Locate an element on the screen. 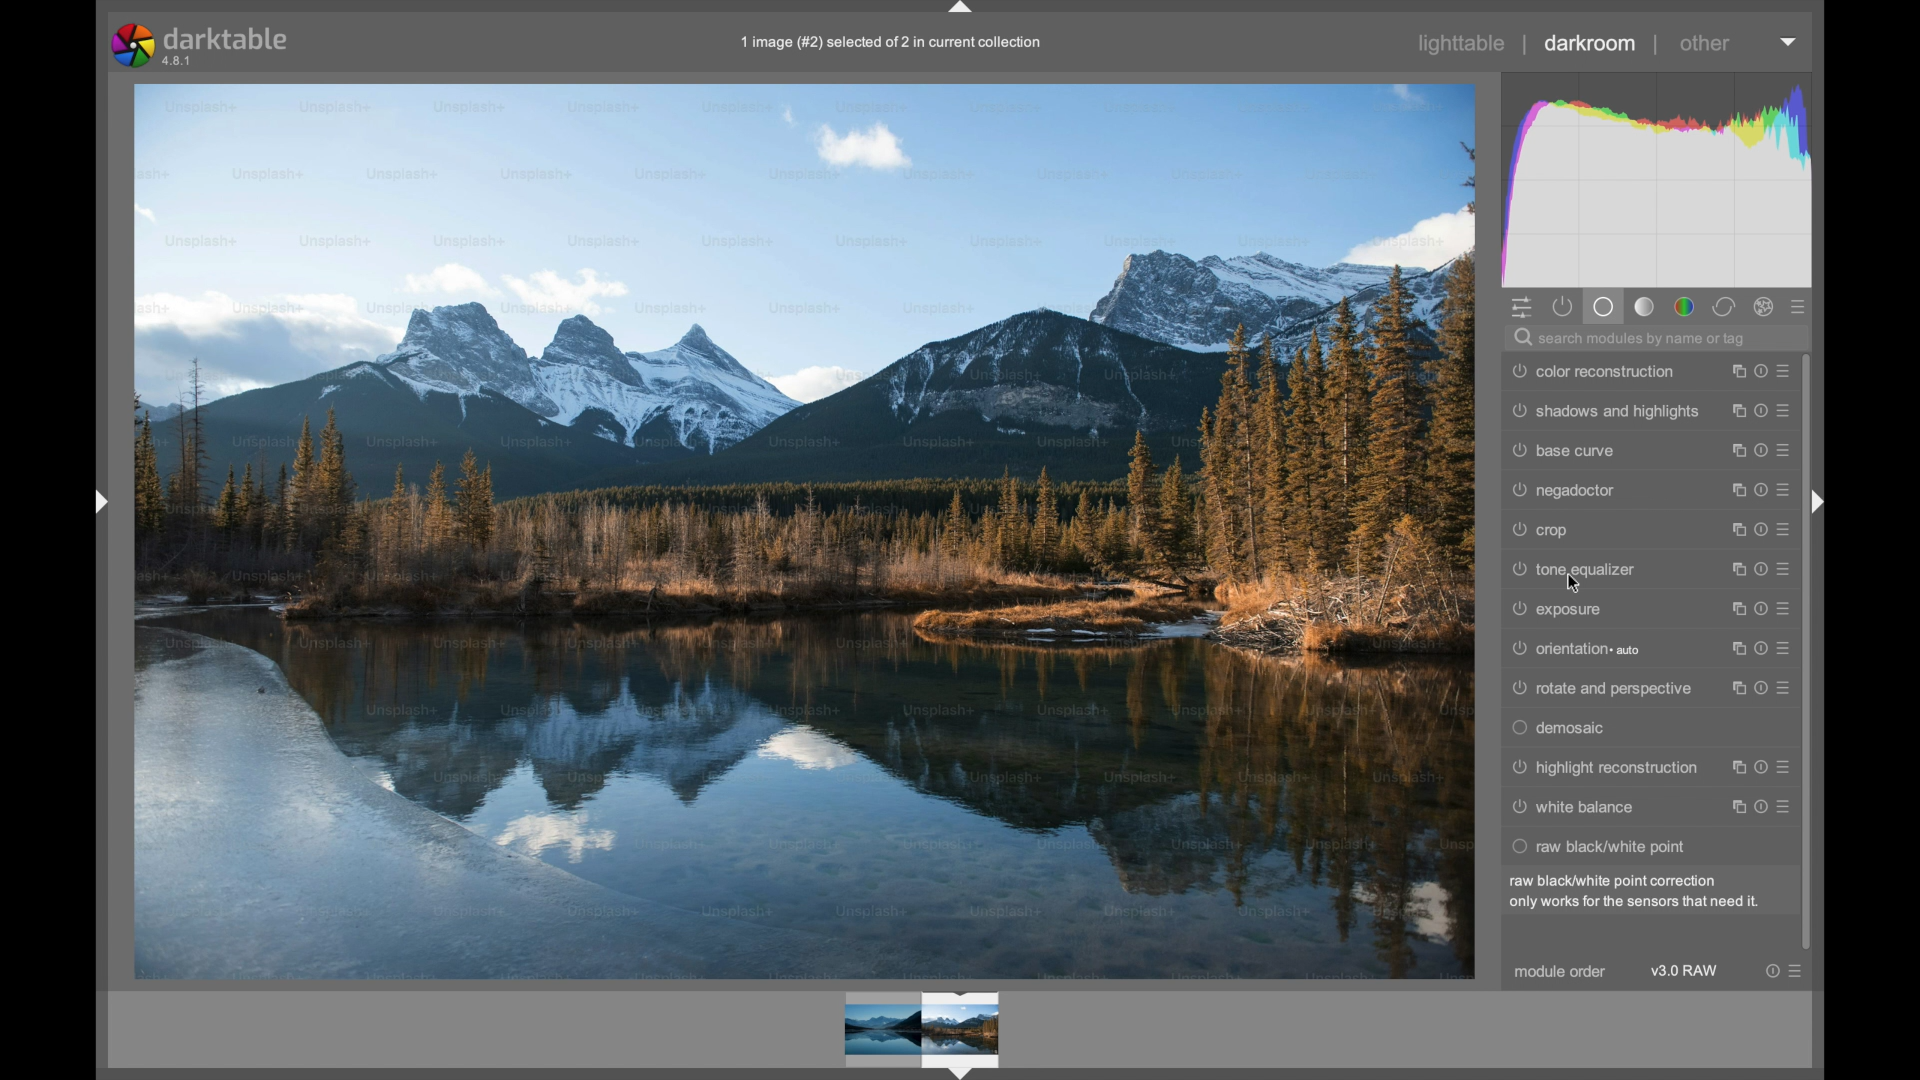  reset parameter is located at coordinates (1761, 570).